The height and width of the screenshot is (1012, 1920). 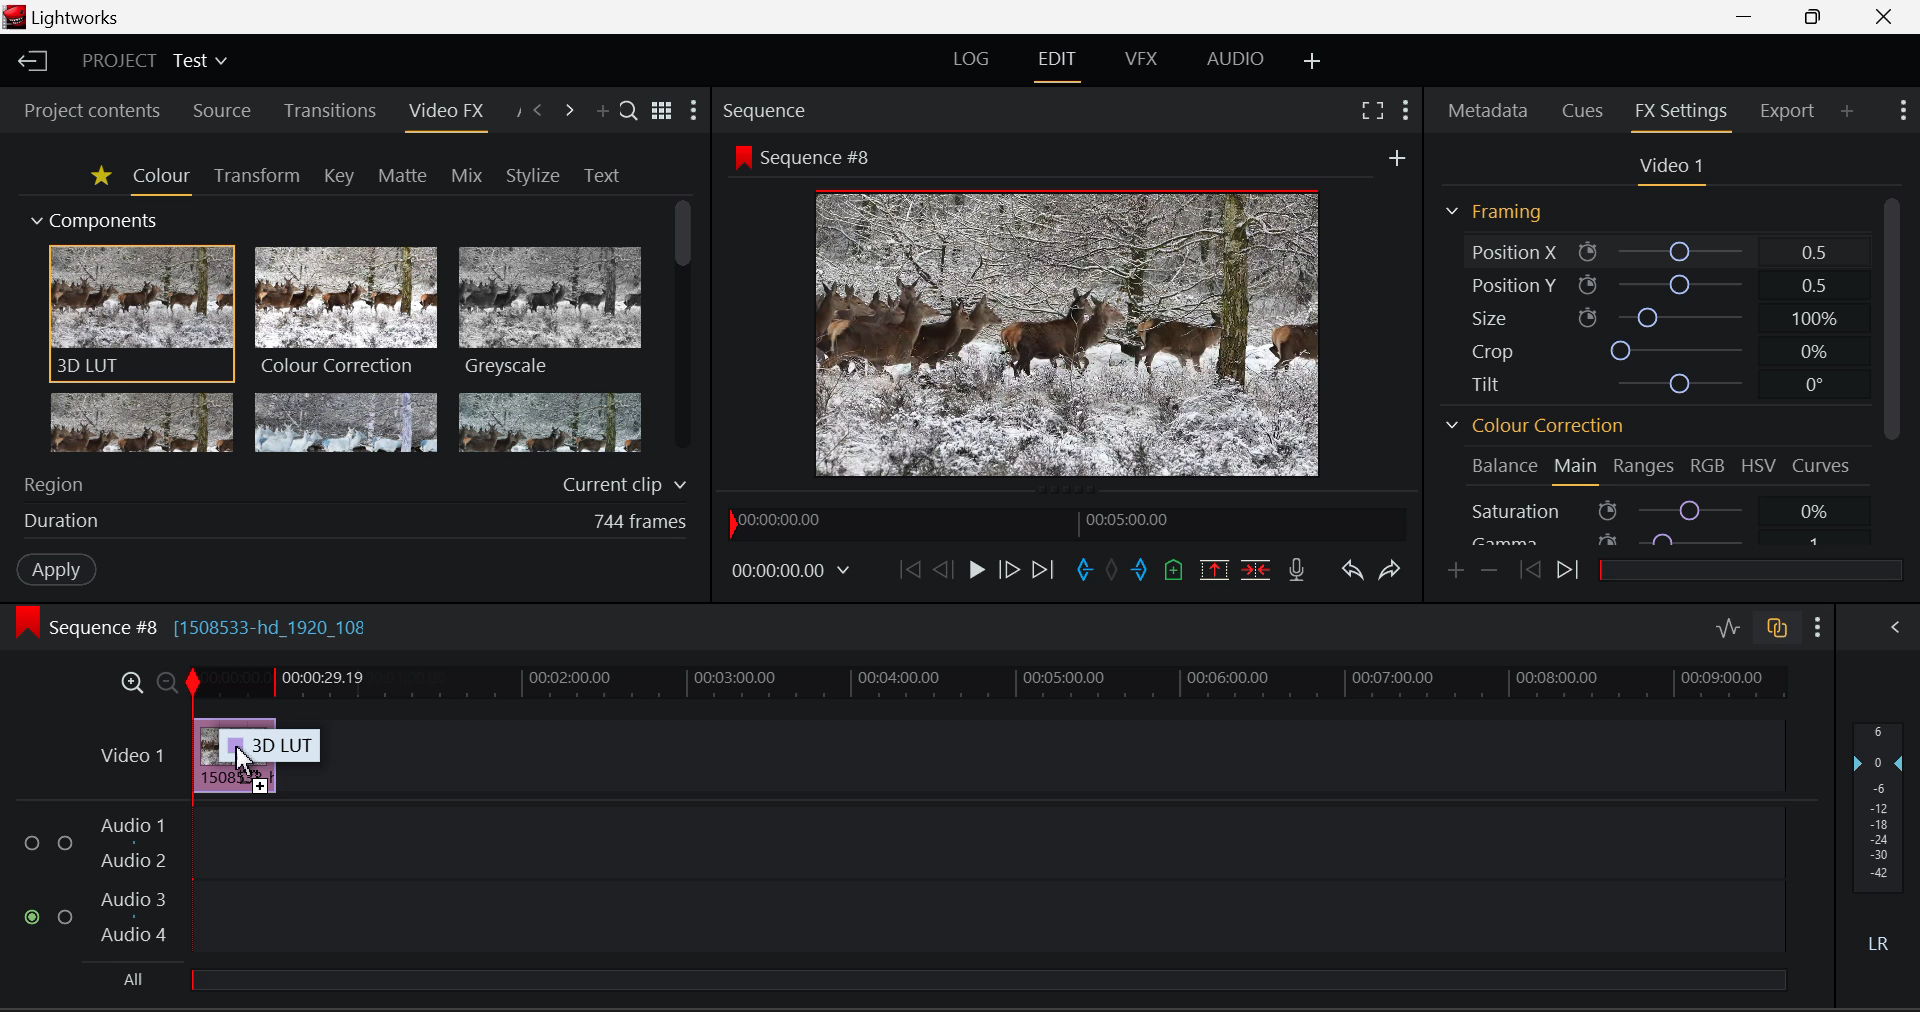 I want to click on Effect duration, so click(x=352, y=521).